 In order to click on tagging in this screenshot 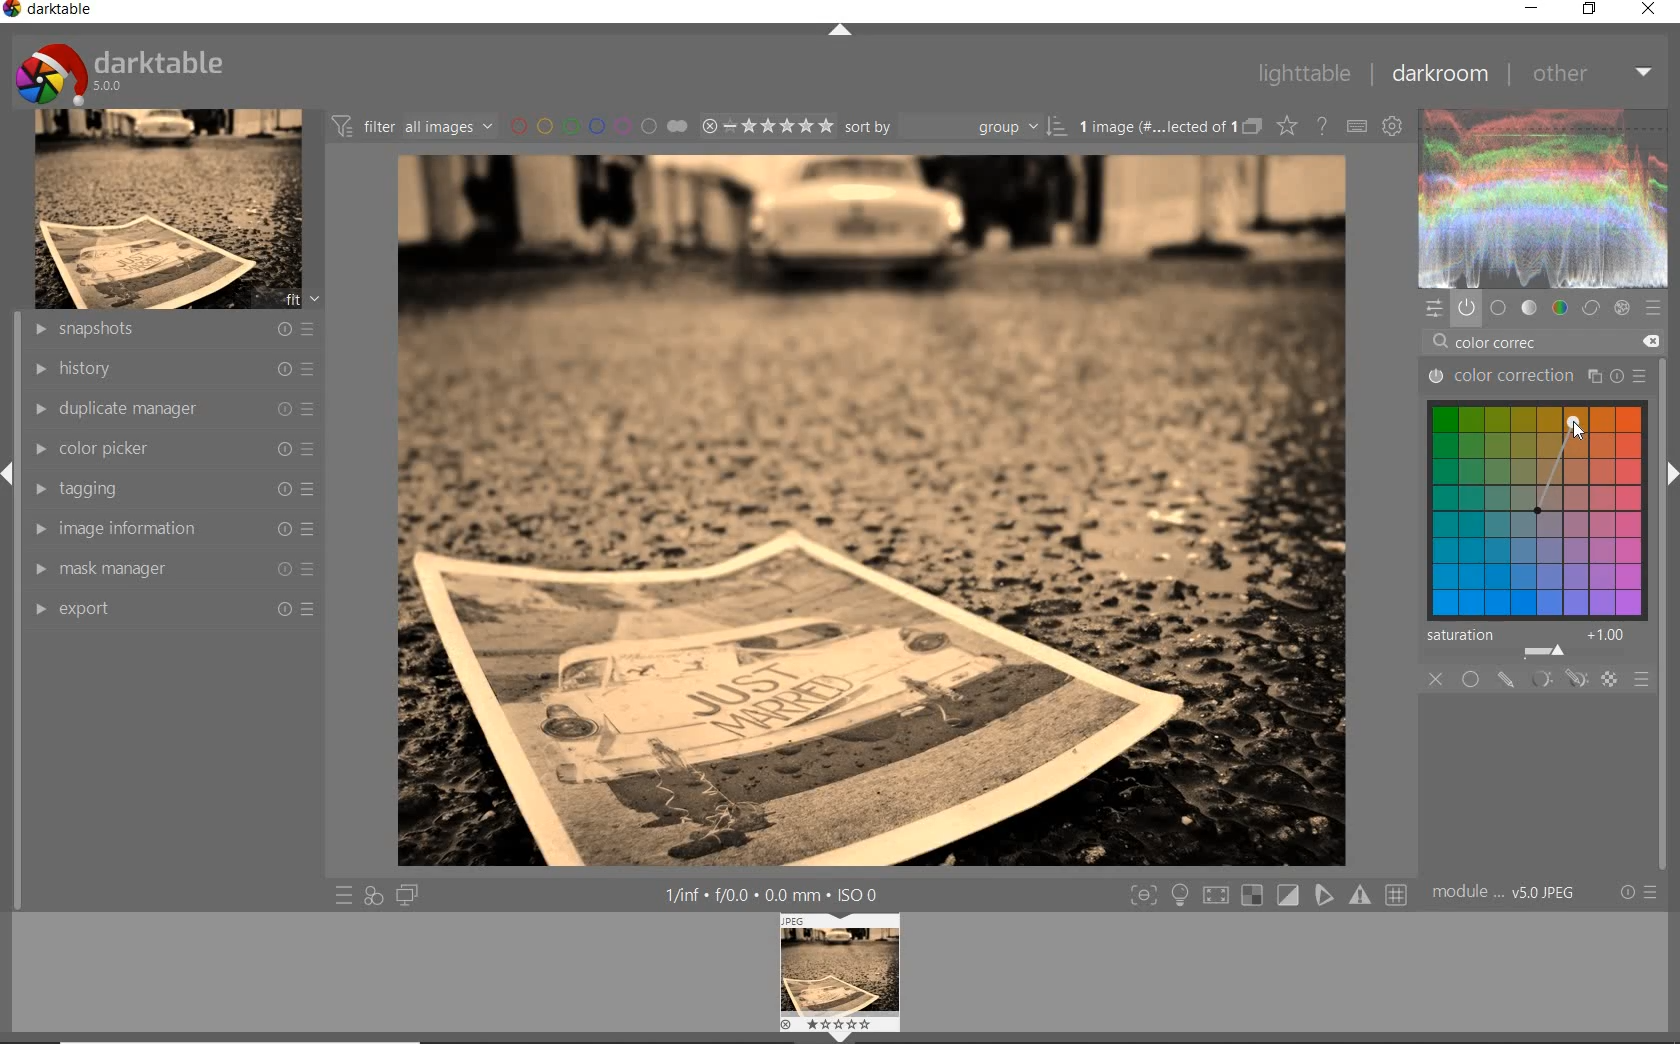, I will do `click(171, 492)`.